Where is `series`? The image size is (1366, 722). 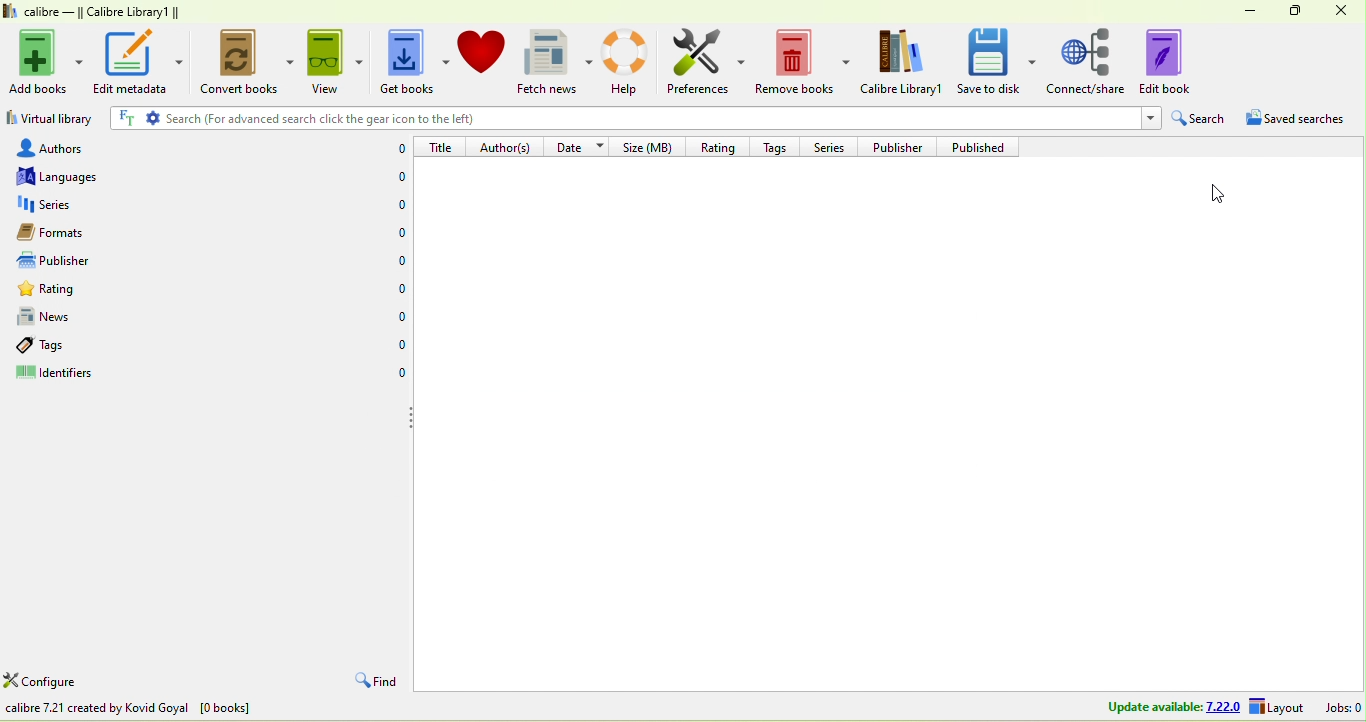 series is located at coordinates (831, 146).